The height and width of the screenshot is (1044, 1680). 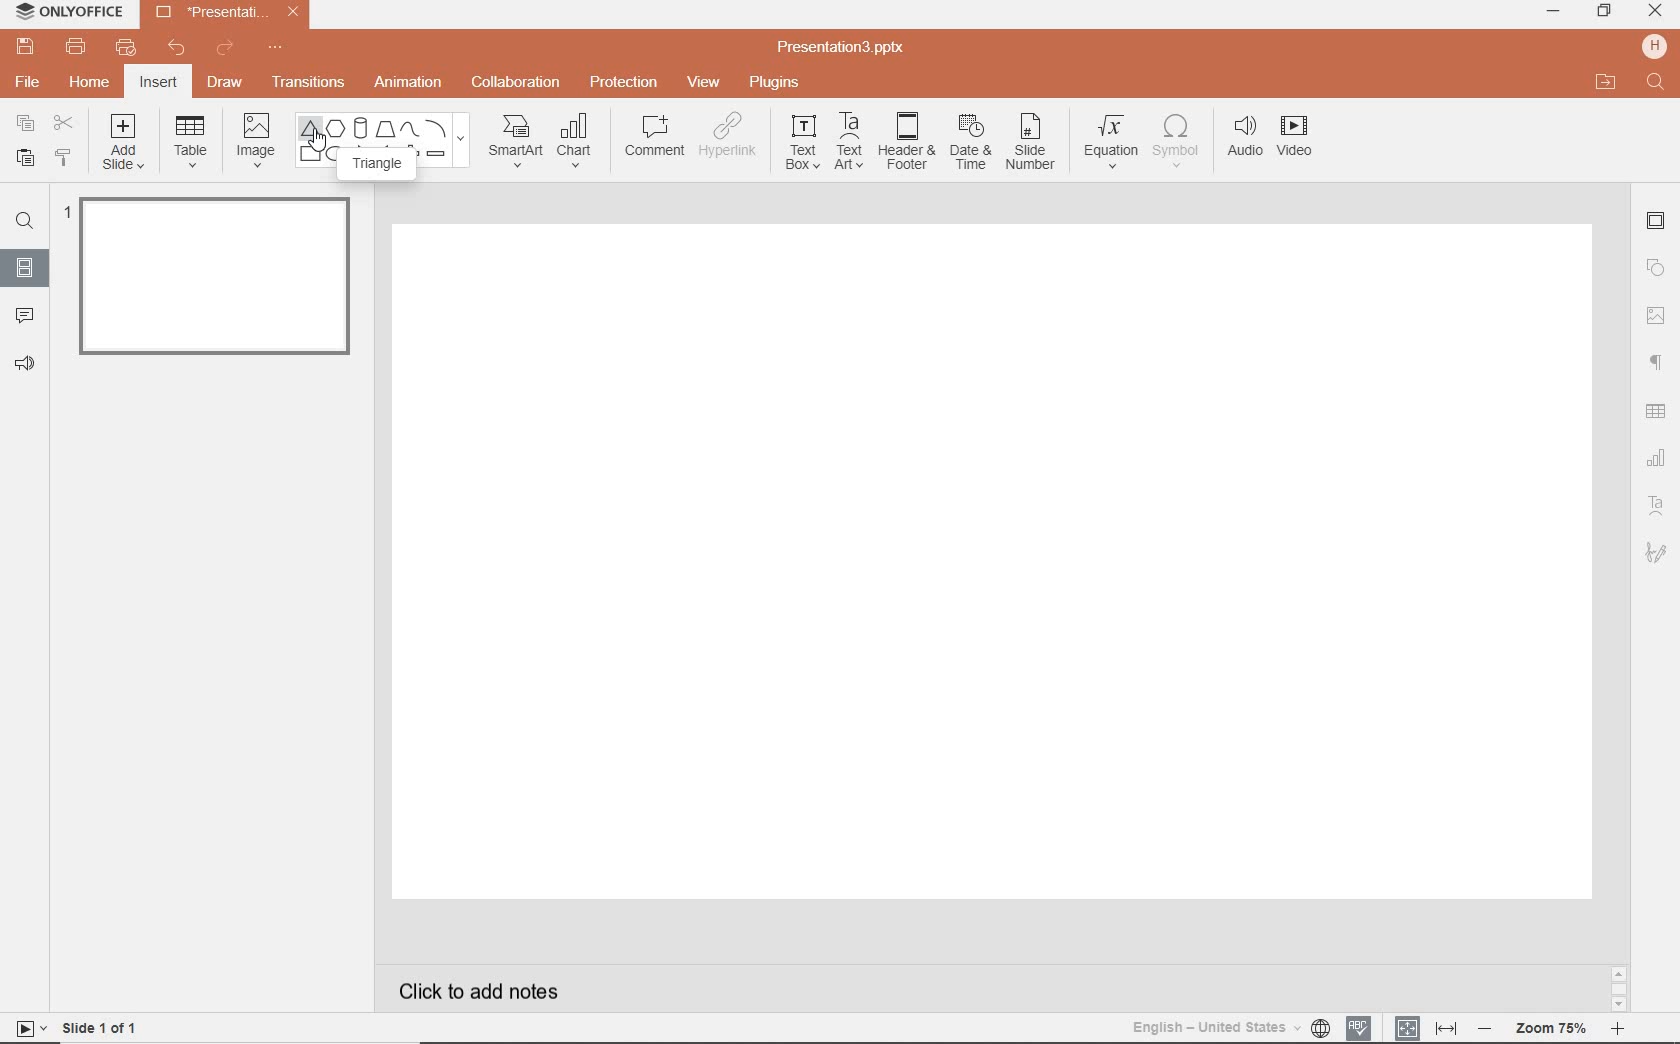 I want to click on EQUATION, so click(x=1112, y=145).